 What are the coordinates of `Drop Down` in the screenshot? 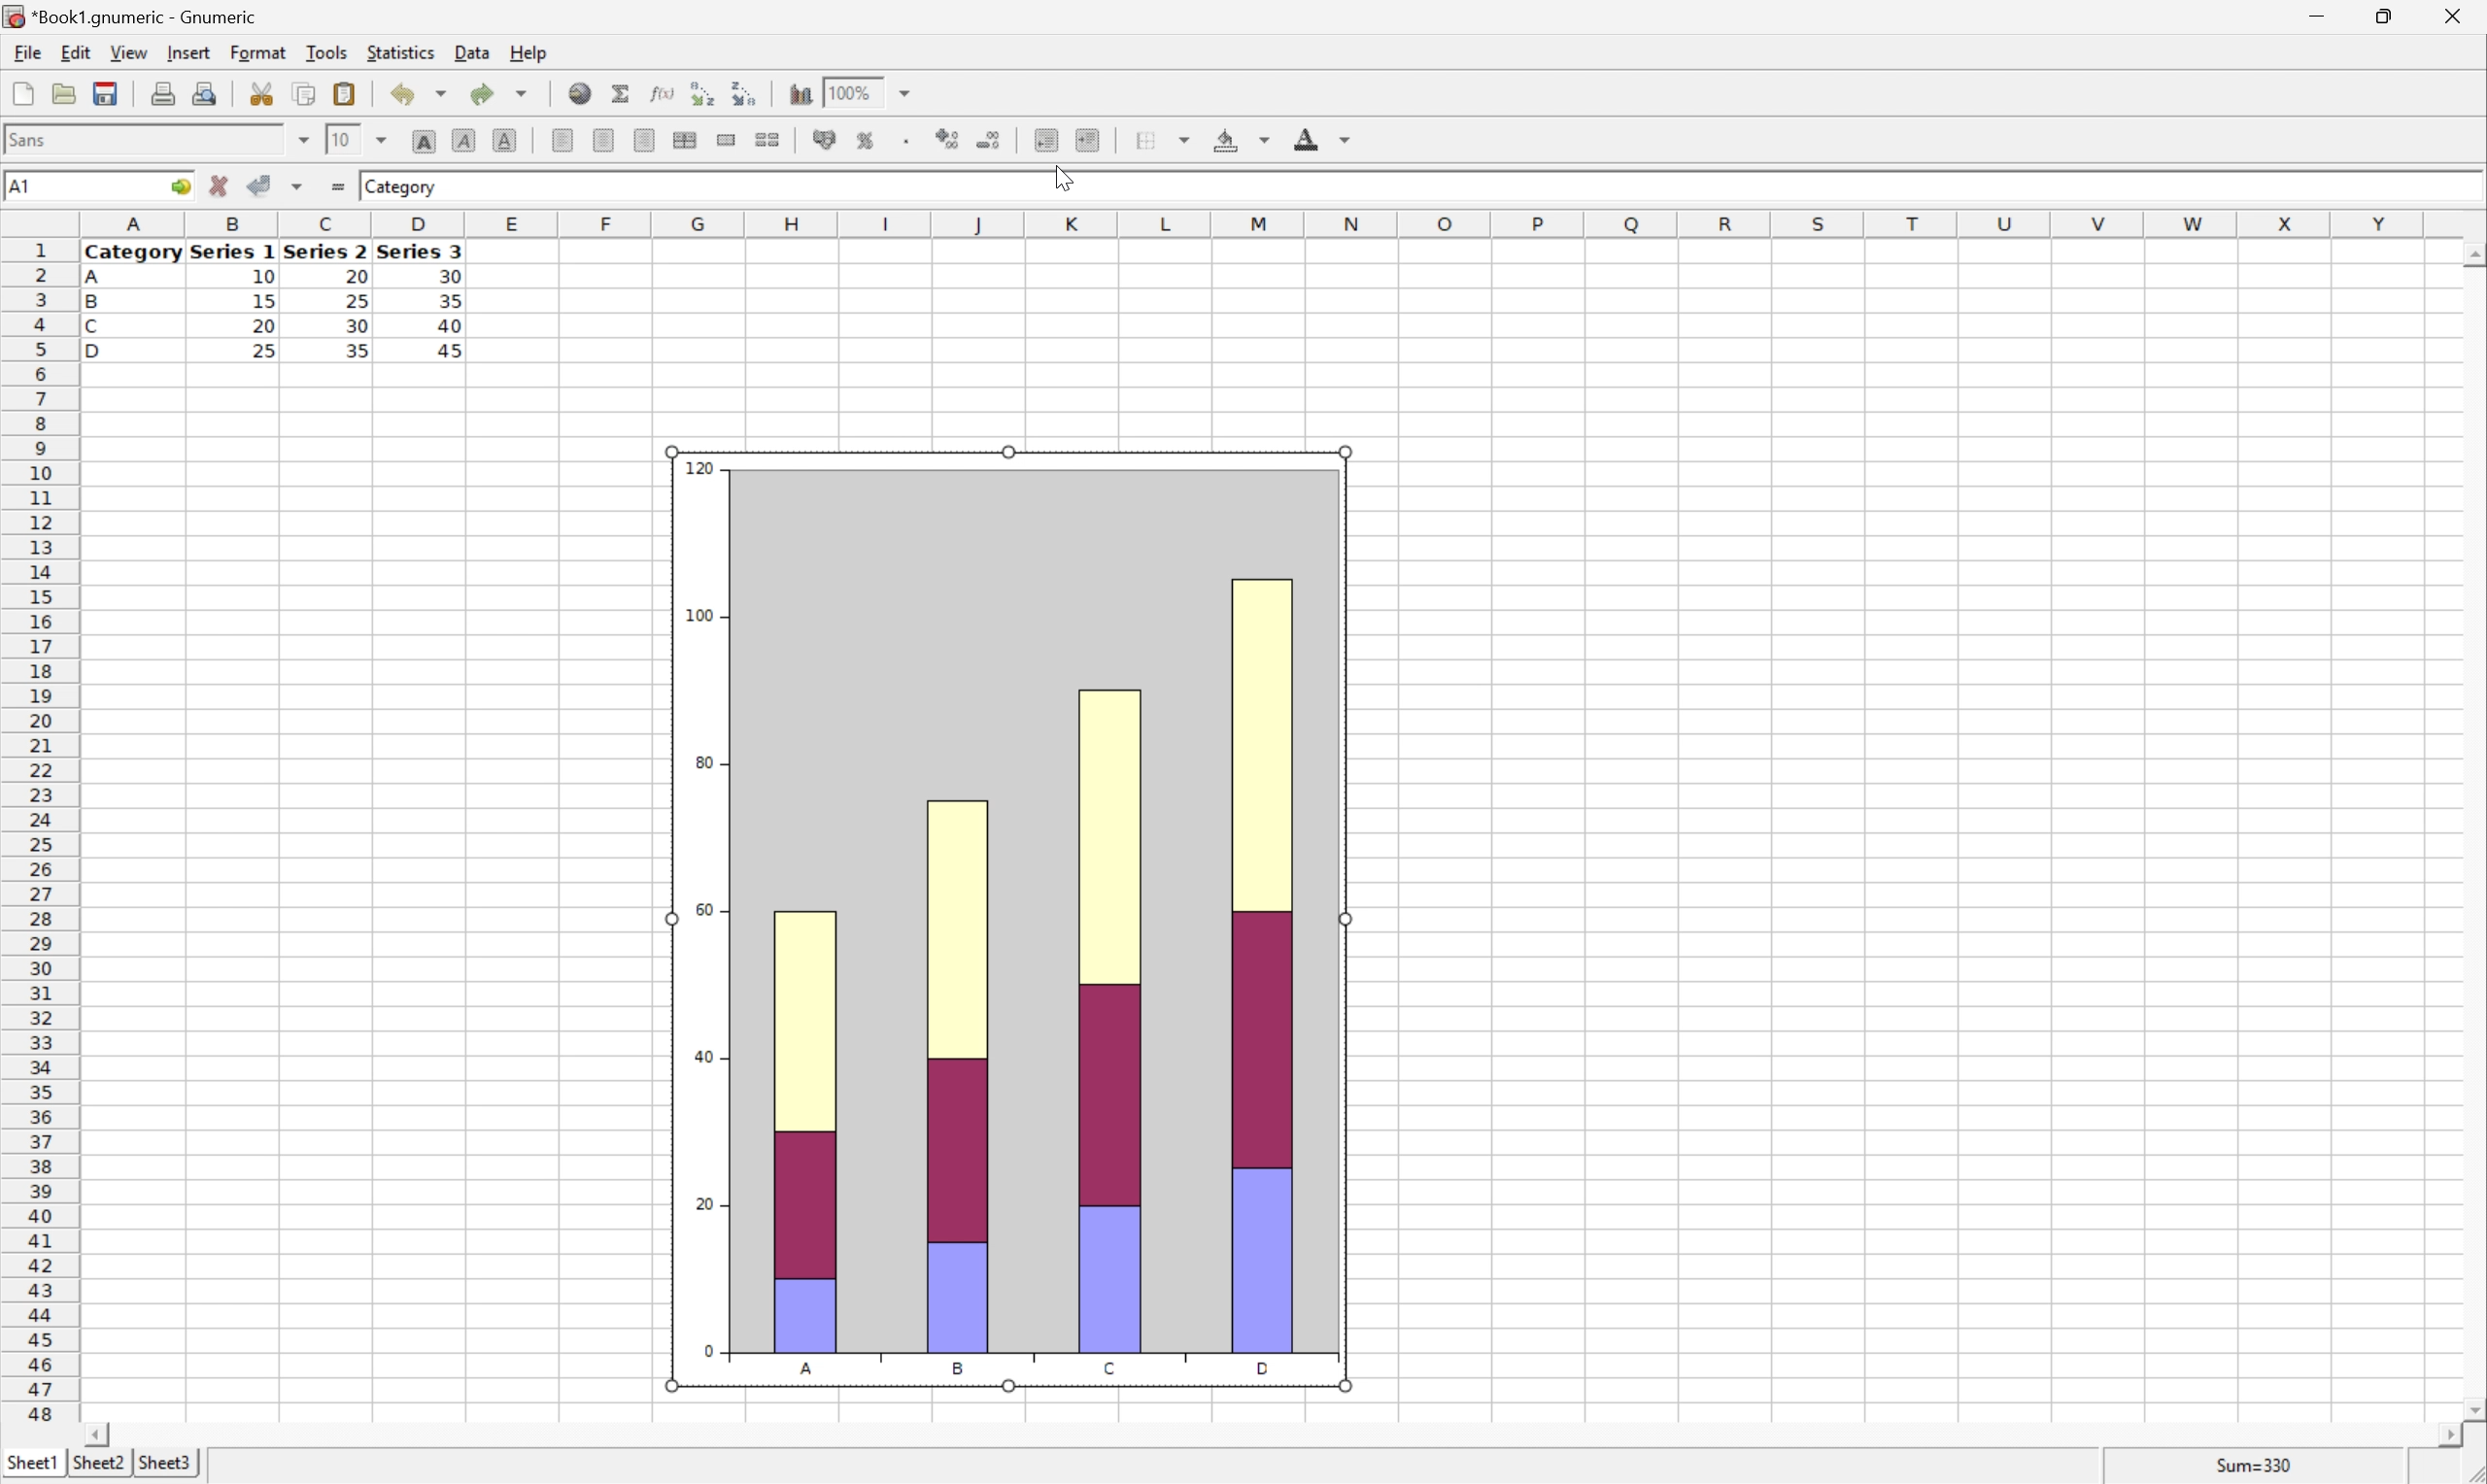 It's located at (381, 141).